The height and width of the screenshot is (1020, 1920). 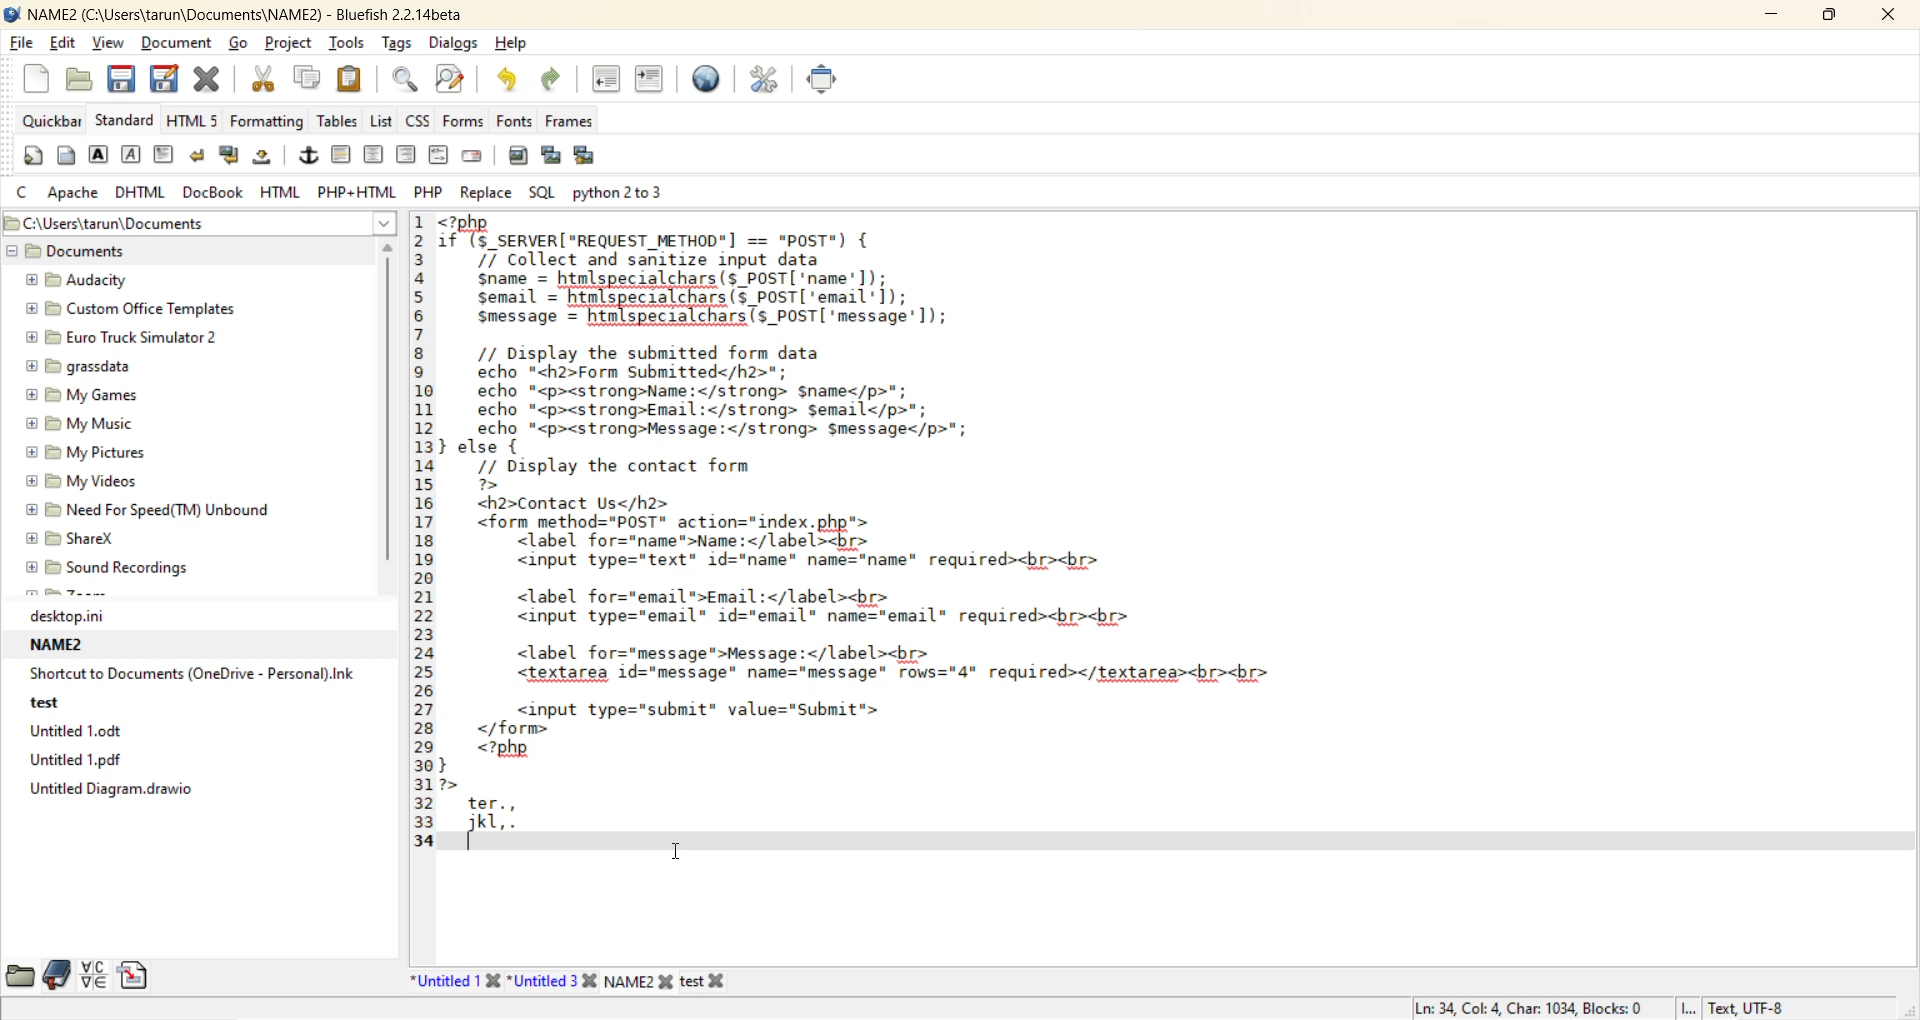 I want to click on file, so click(x=21, y=42).